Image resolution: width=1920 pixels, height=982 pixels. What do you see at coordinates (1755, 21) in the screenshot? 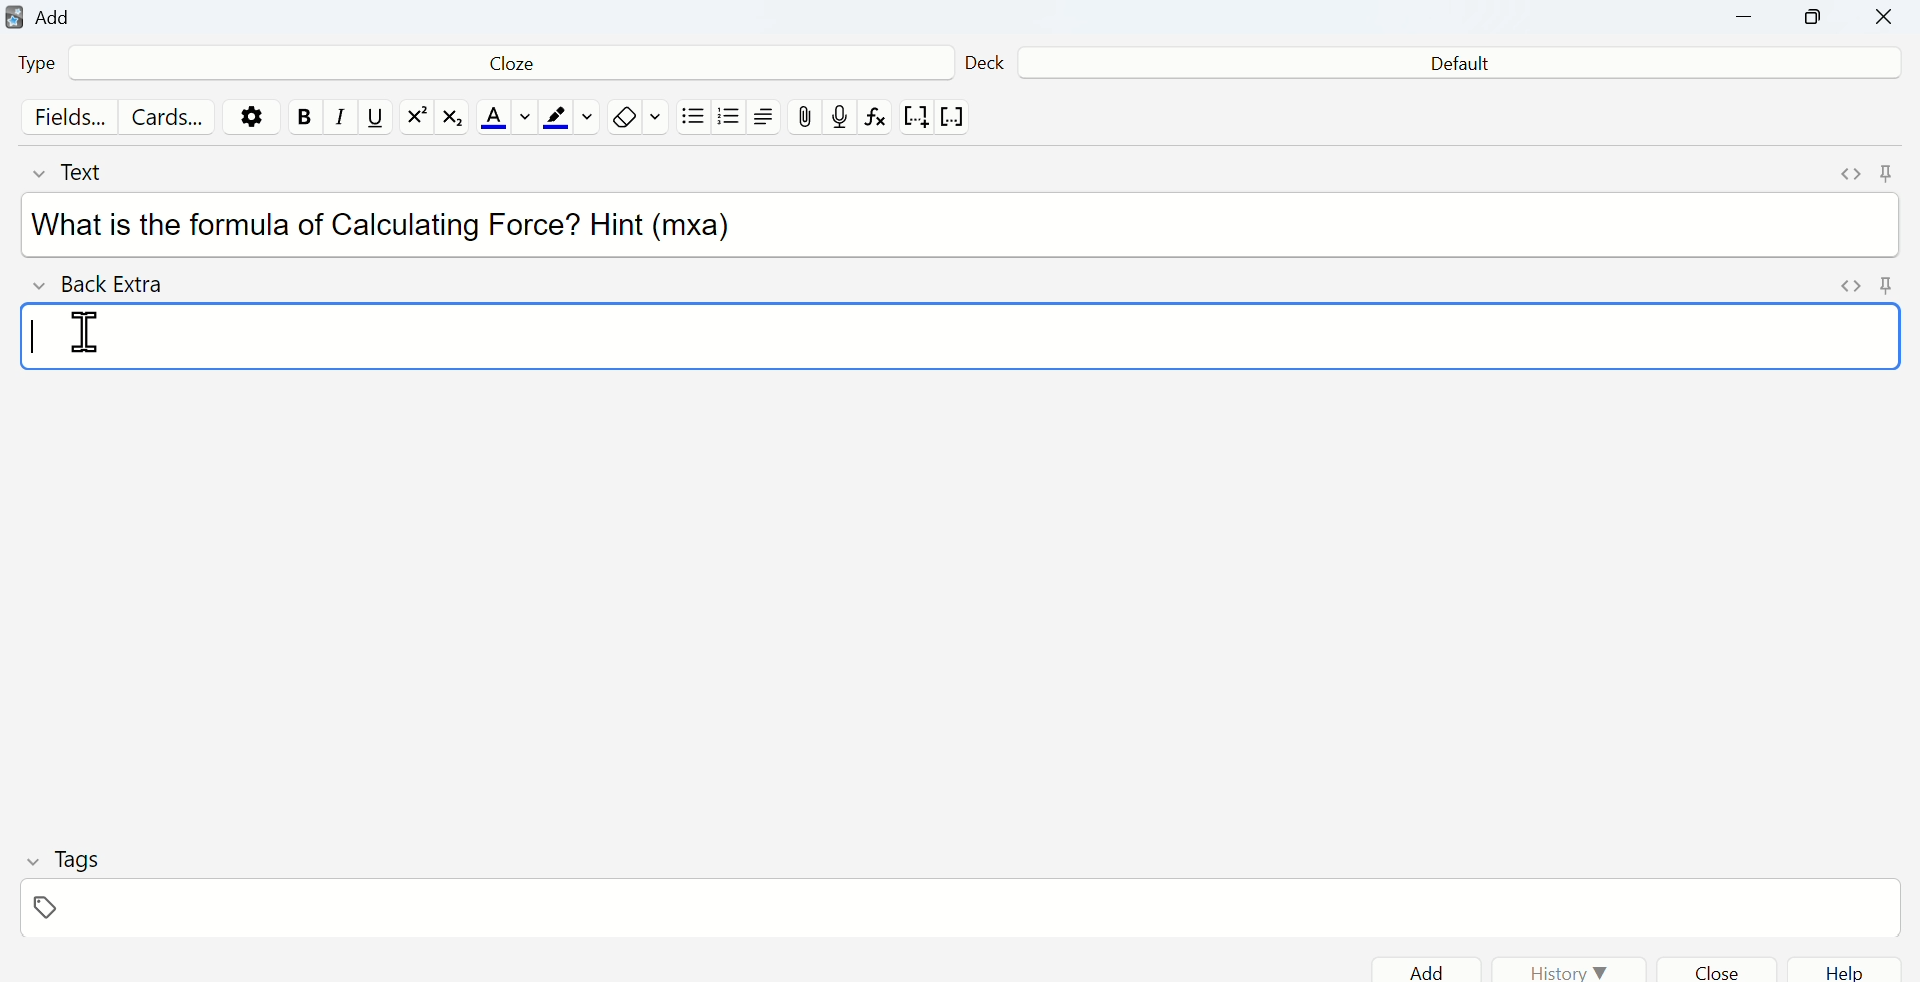
I see `Minimize` at bounding box center [1755, 21].